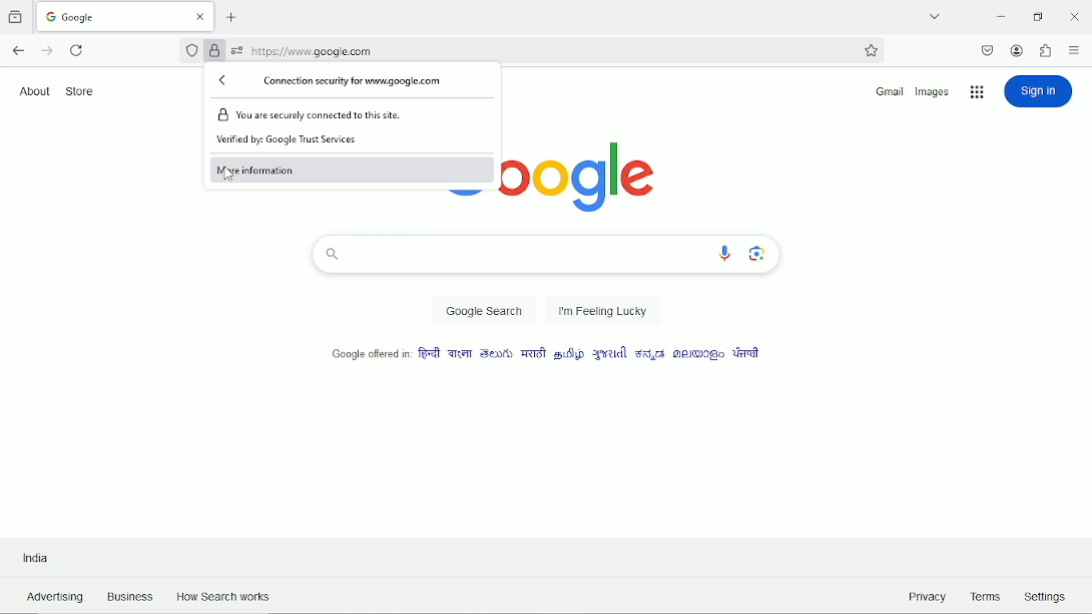  I want to click on Back, so click(223, 82).